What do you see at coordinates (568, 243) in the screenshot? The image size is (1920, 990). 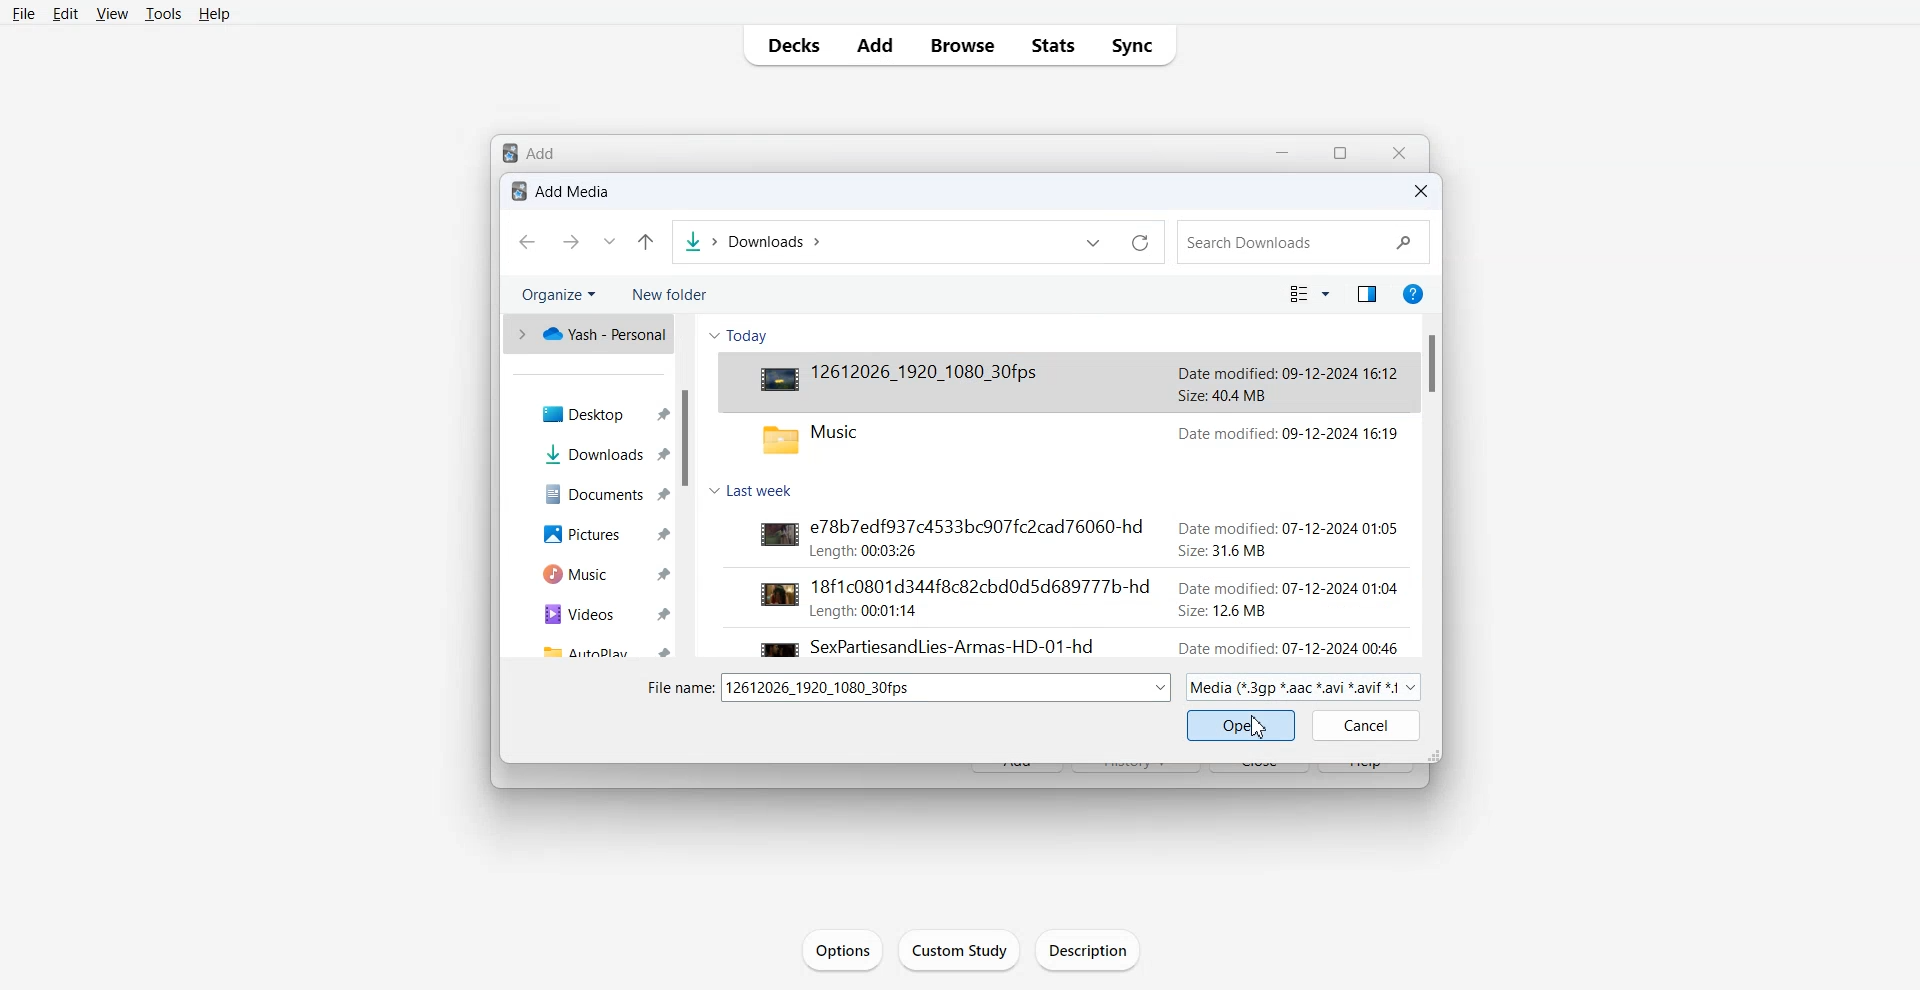 I see `Go Forward` at bounding box center [568, 243].